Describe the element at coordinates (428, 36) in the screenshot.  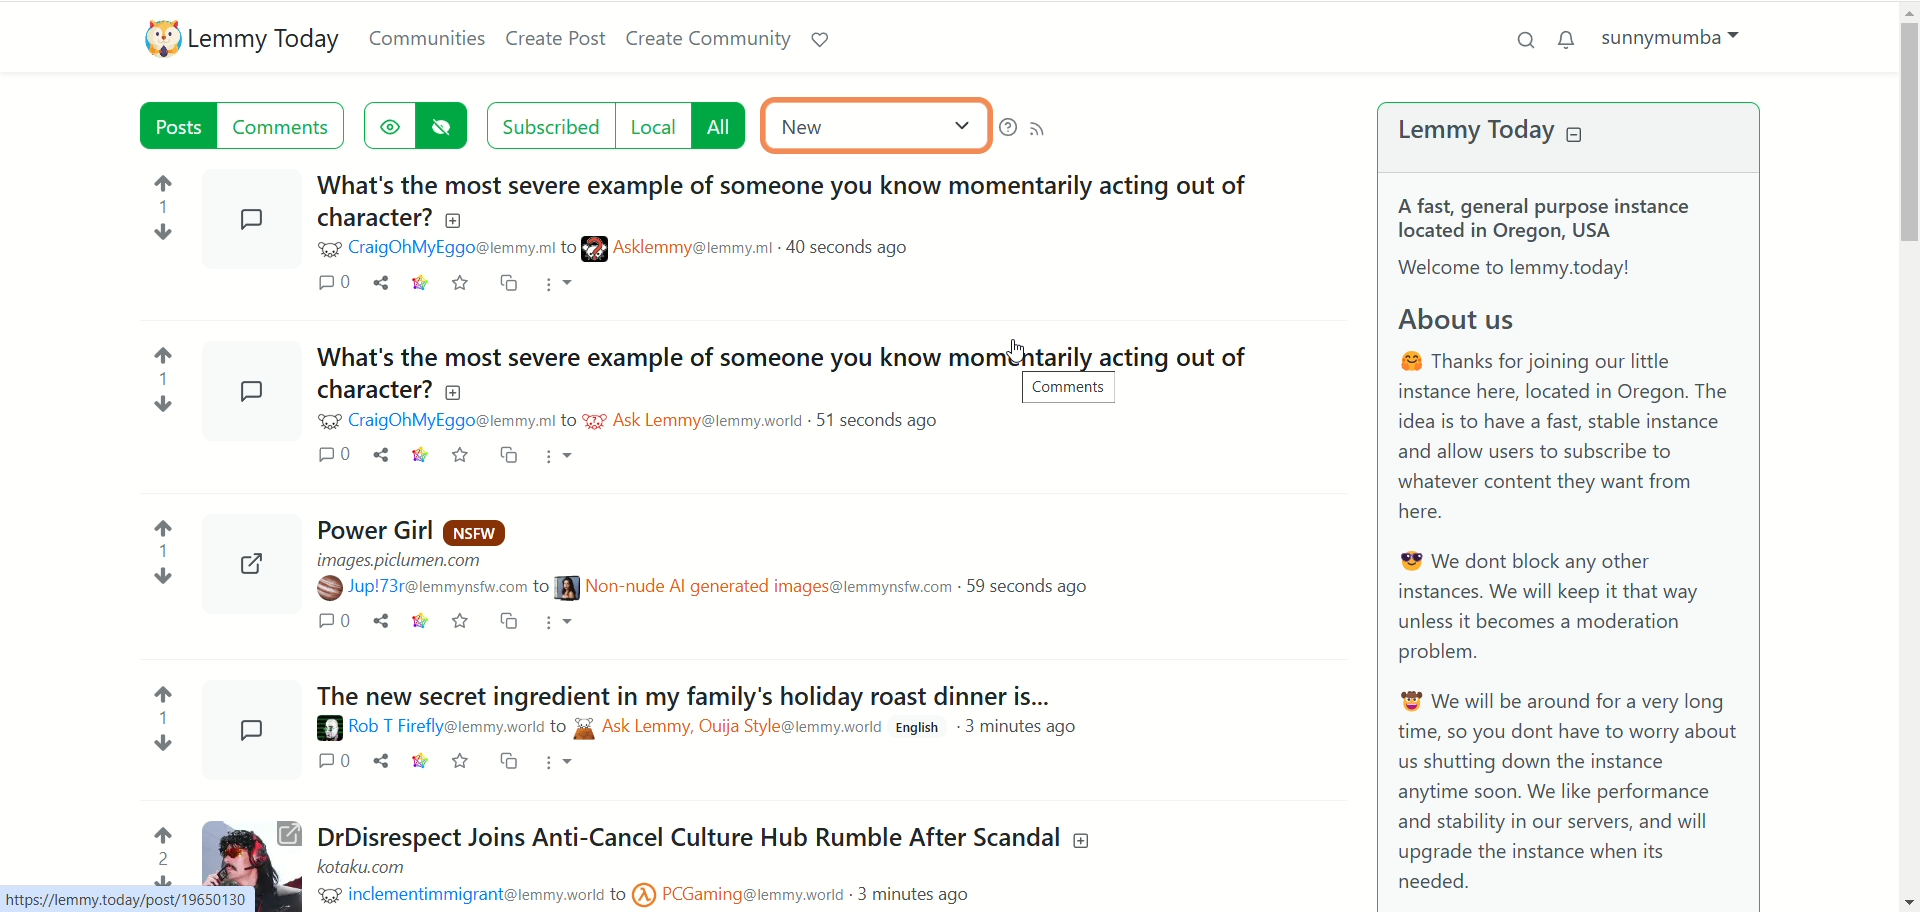
I see `communities` at that location.